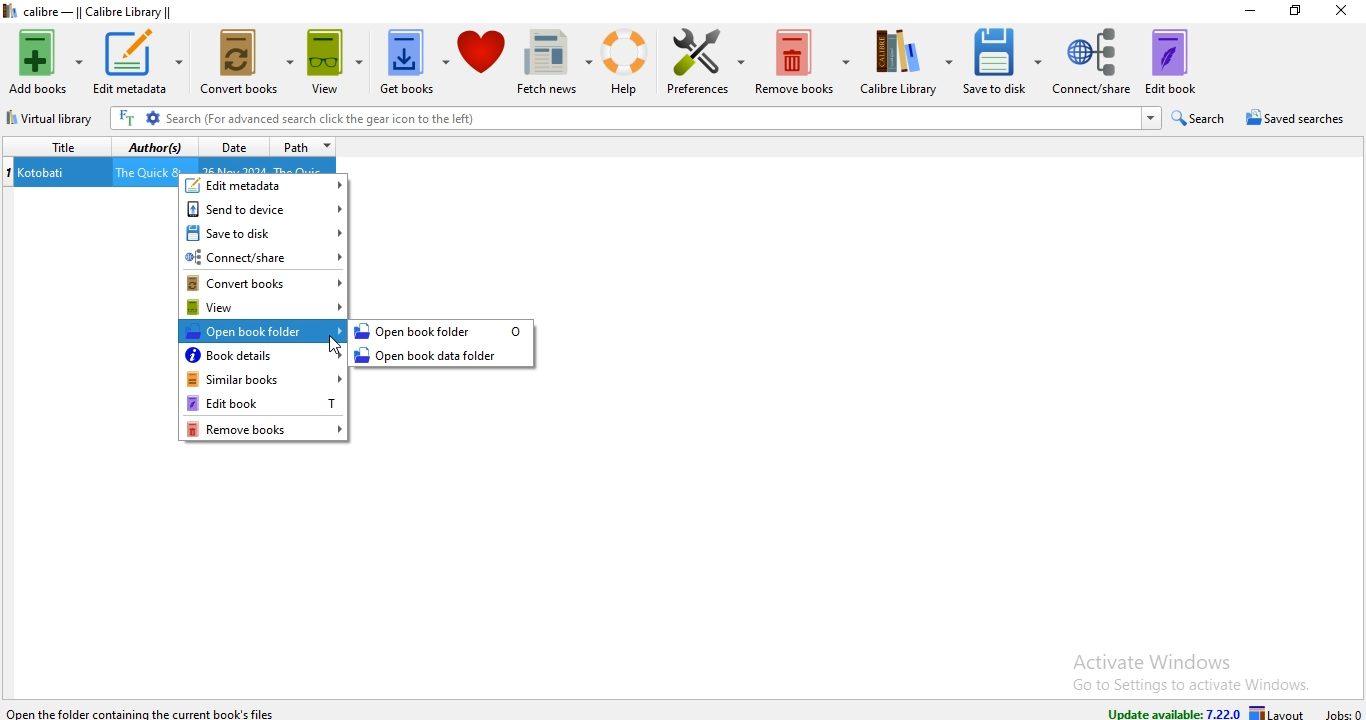  I want to click on edit metadata, so click(264, 184).